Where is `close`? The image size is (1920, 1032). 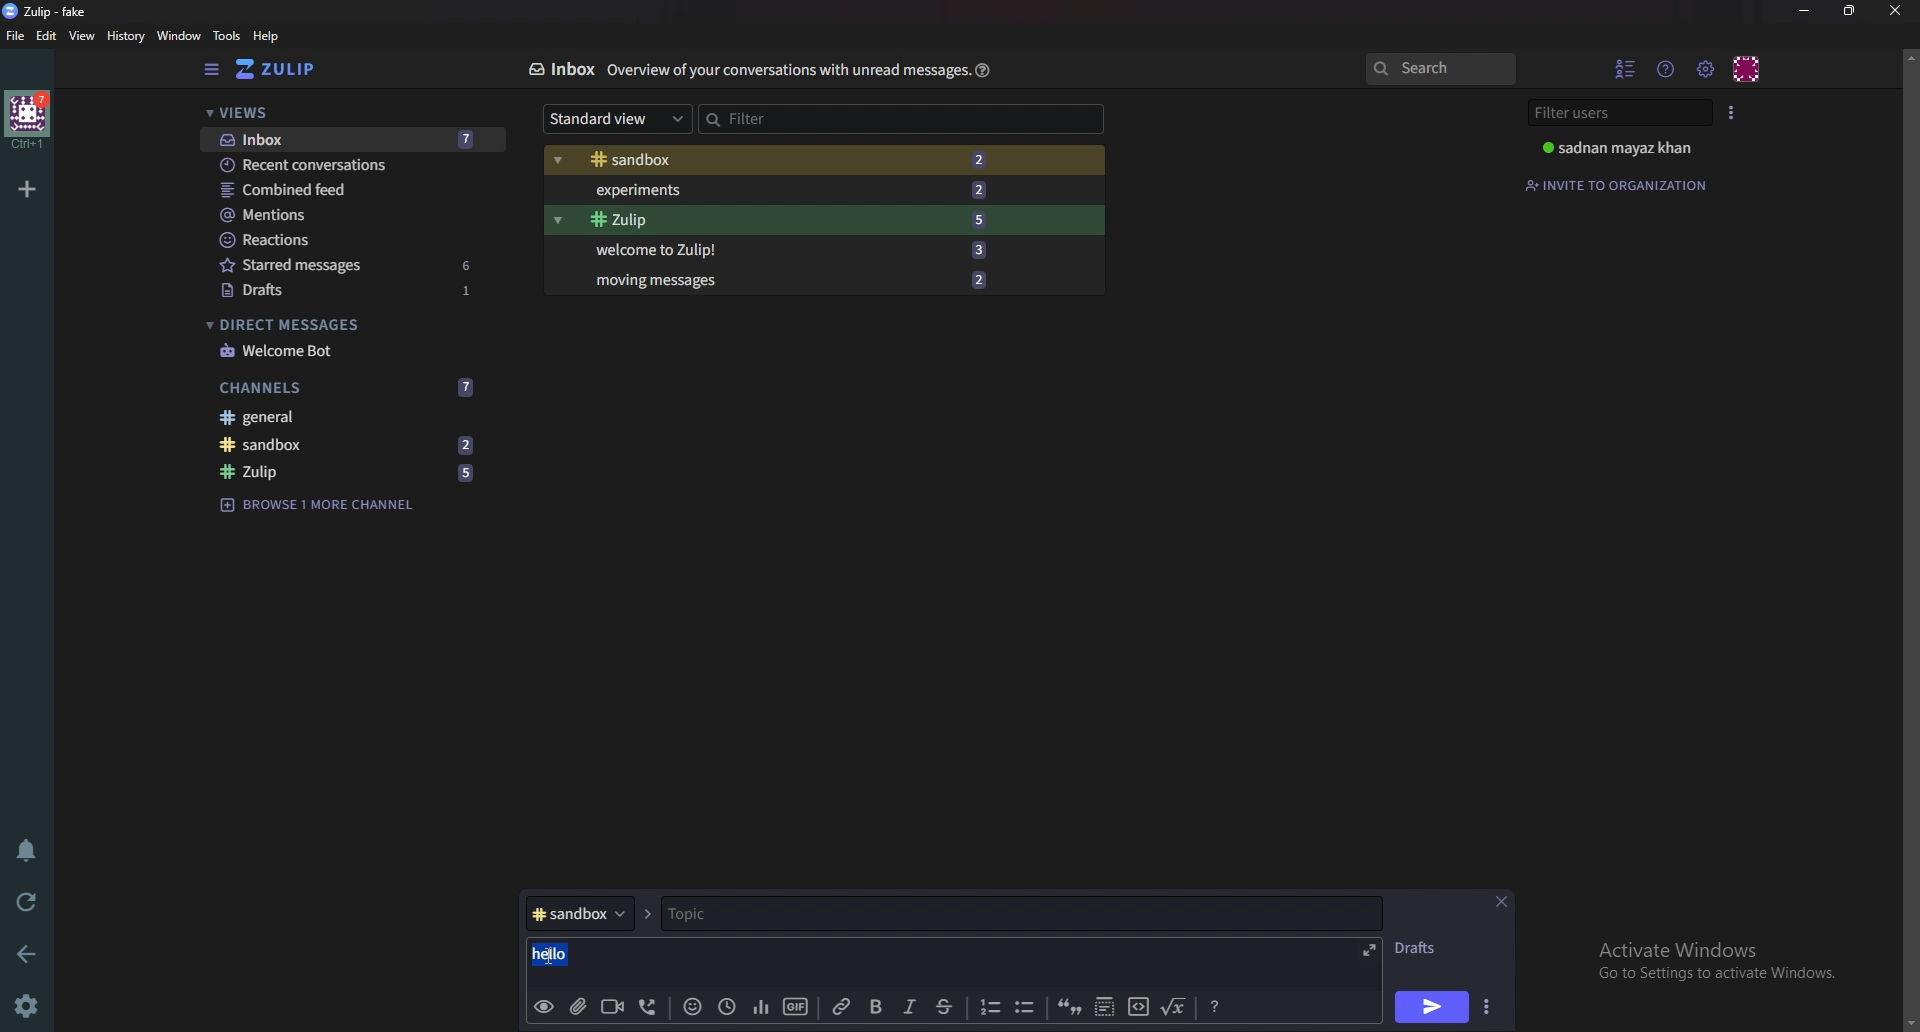 close is located at coordinates (1501, 900).